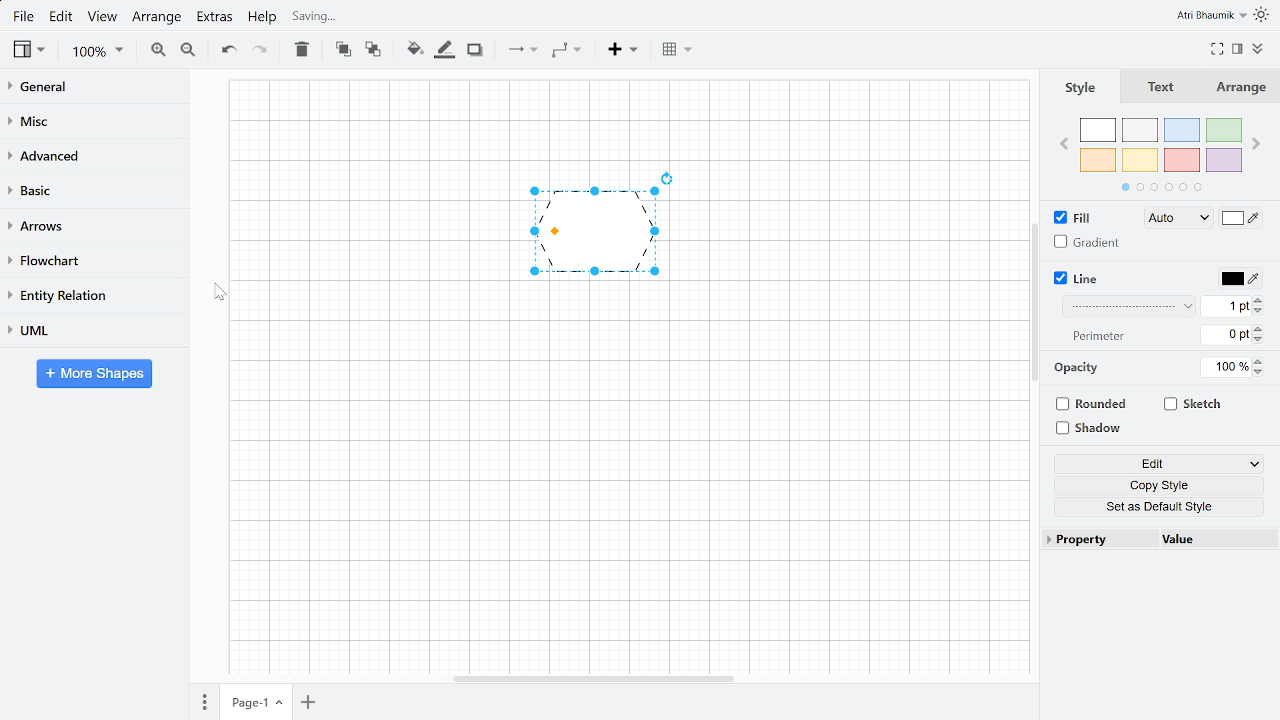 Image resolution: width=1280 pixels, height=720 pixels. I want to click on Decrease line width, so click(1261, 312).